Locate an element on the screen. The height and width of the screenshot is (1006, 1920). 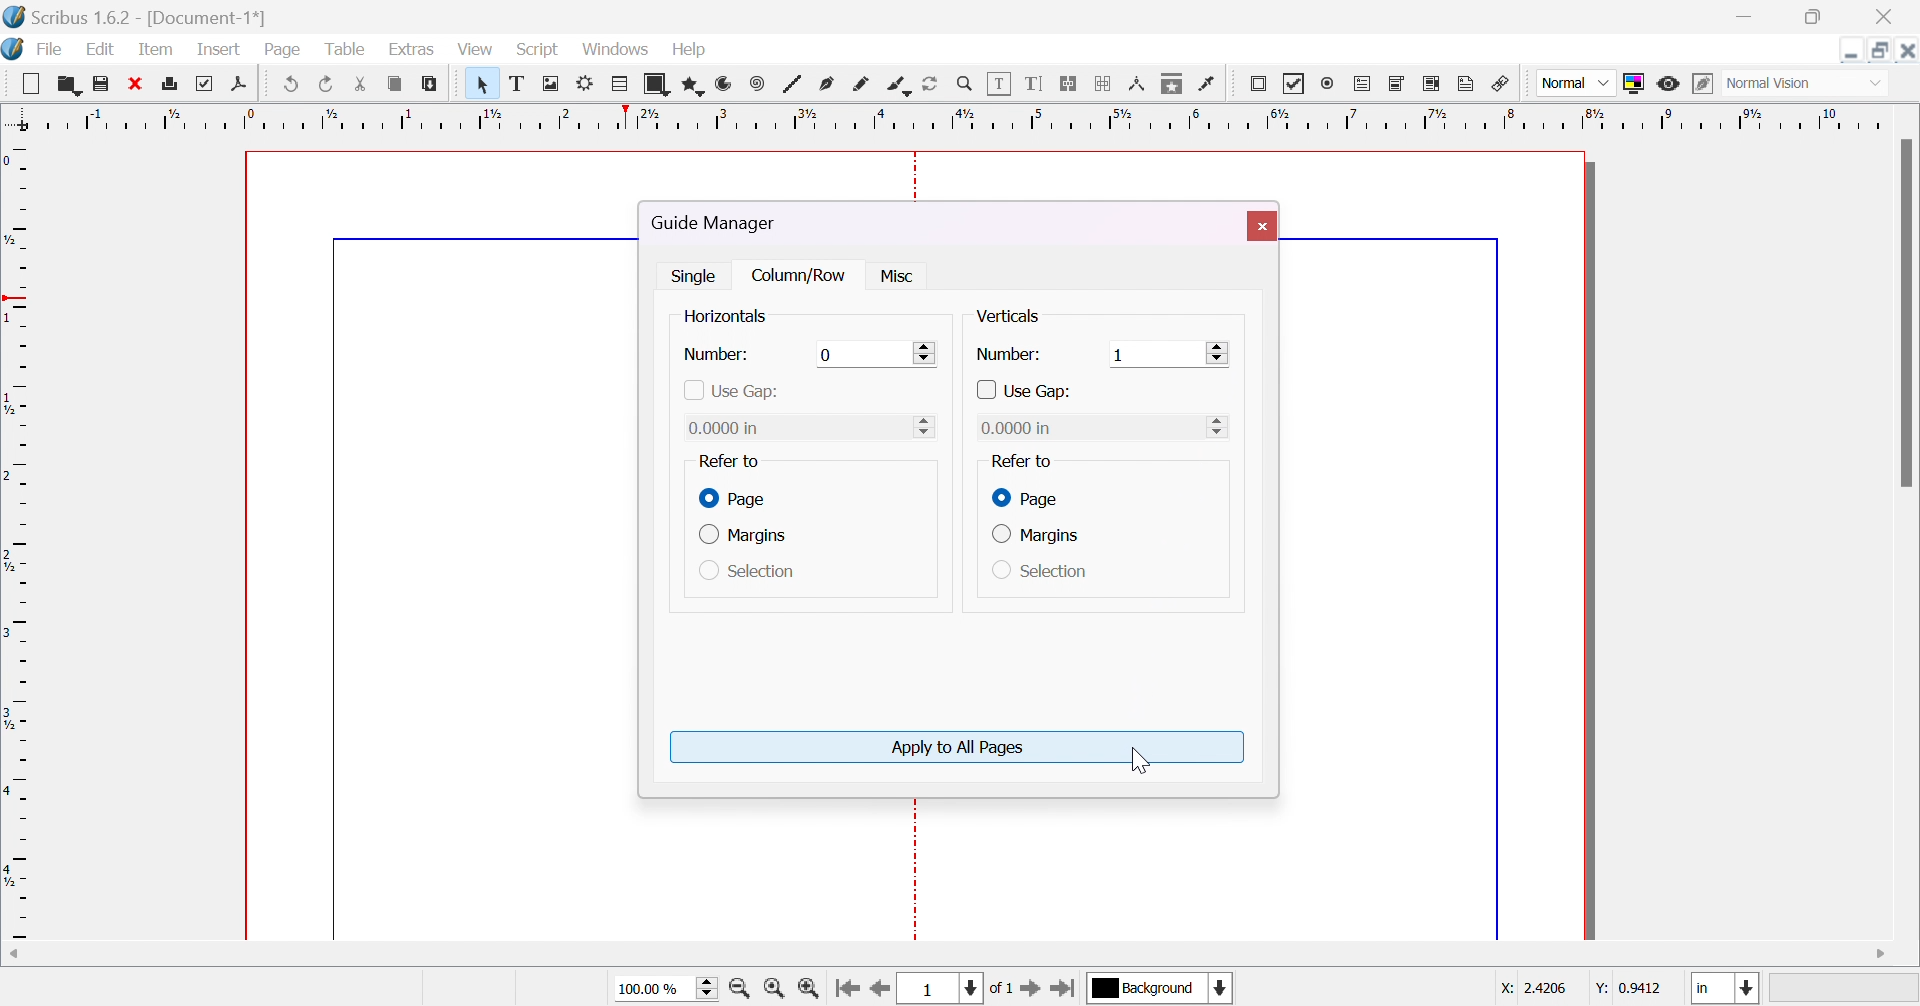
undo is located at coordinates (295, 81).